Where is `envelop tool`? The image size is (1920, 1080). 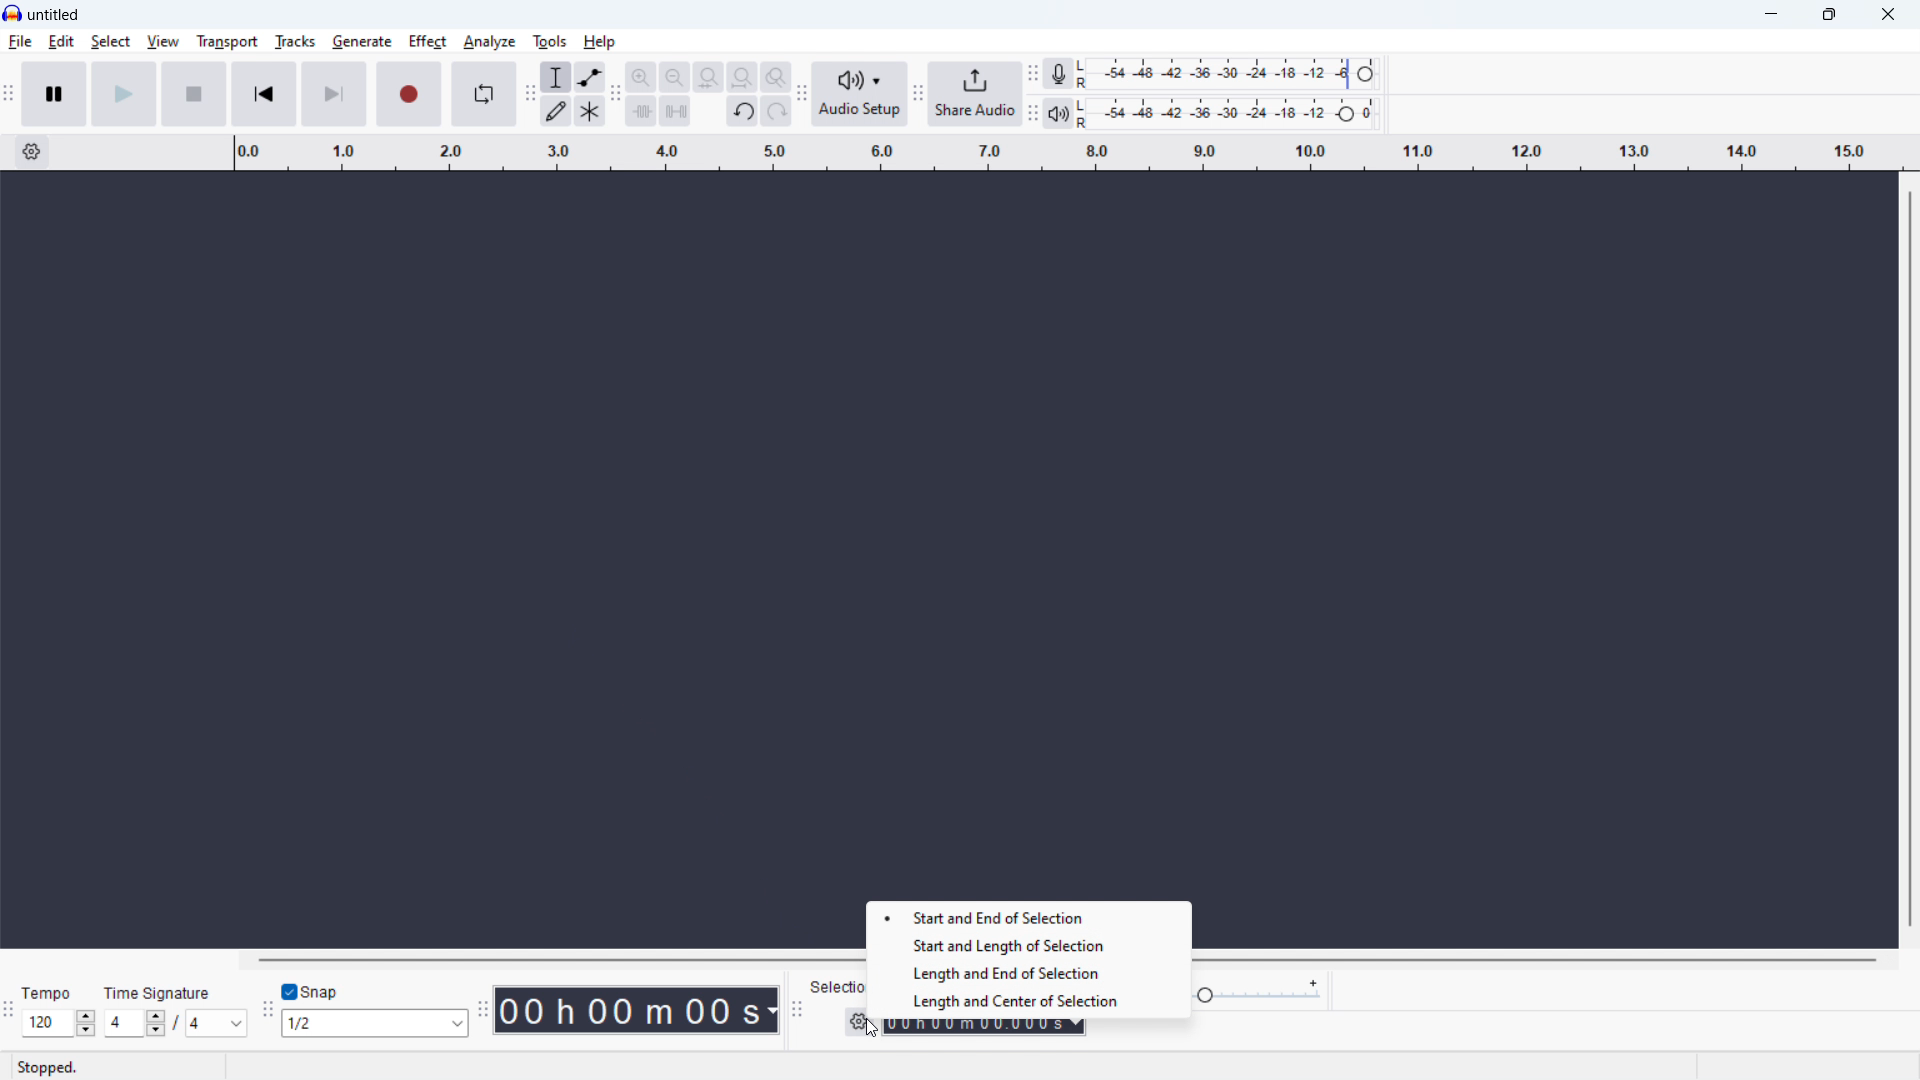
envelop tool is located at coordinates (592, 76).